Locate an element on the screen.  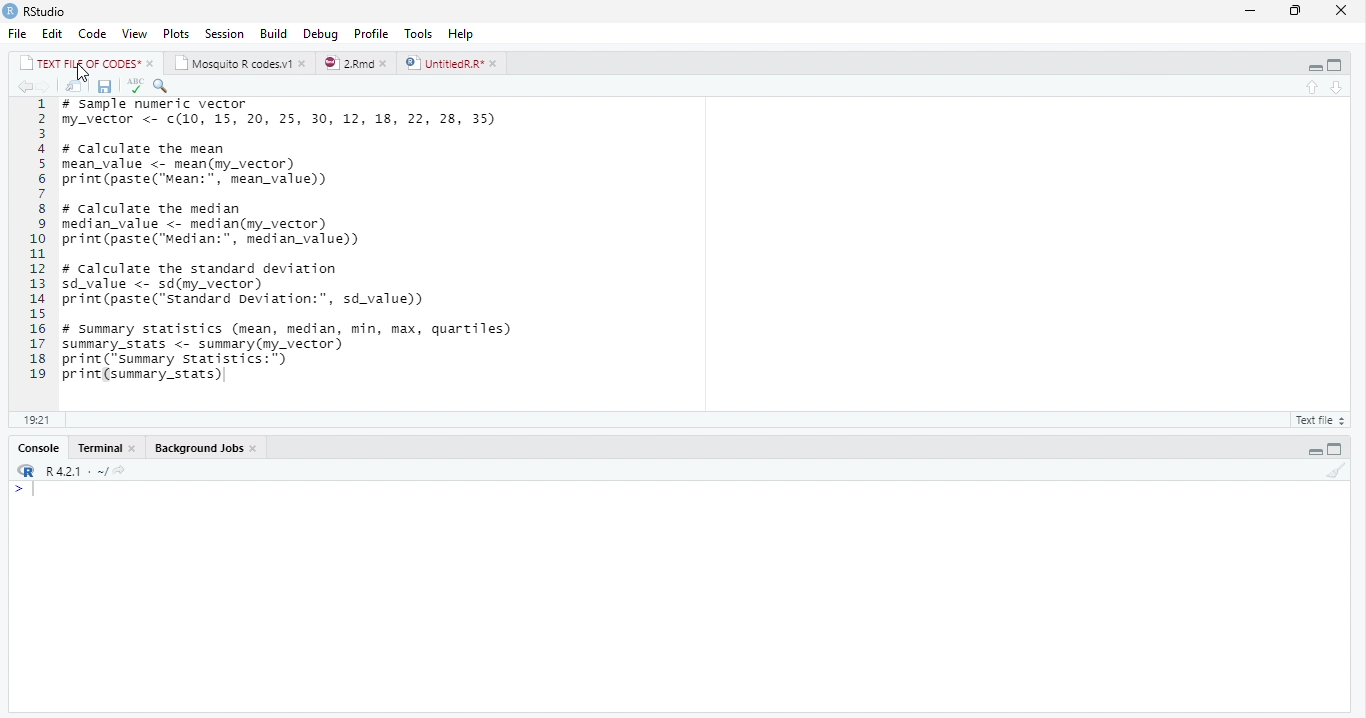
maximize is located at coordinates (1334, 450).